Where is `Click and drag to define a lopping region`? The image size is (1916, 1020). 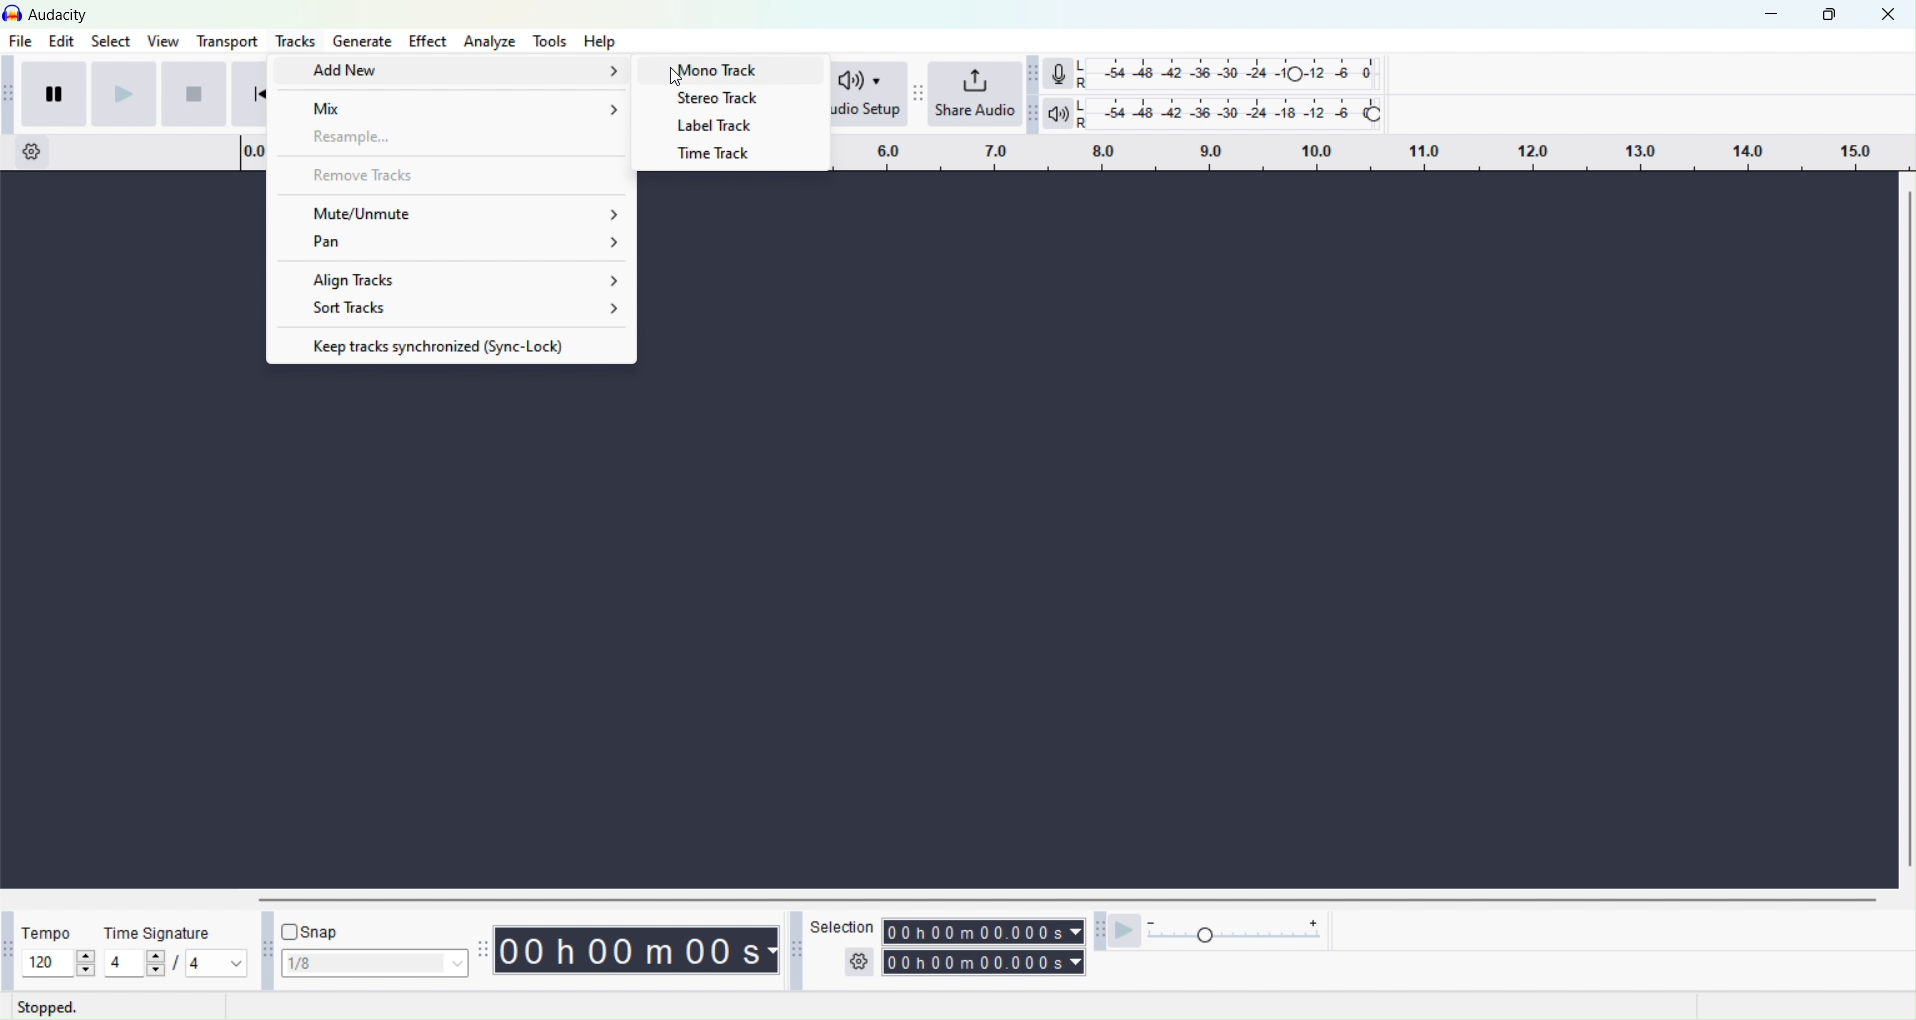
Click and drag to define a lopping region is located at coordinates (1342, 155).